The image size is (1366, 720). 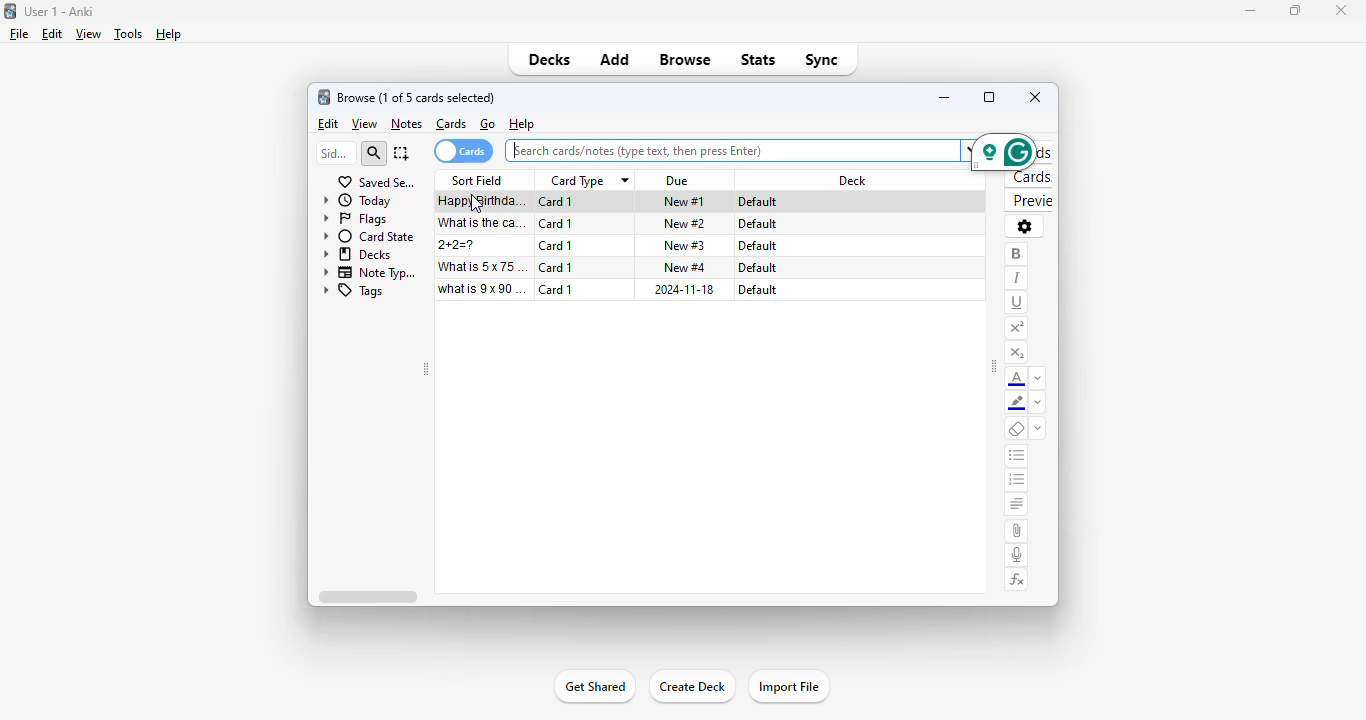 I want to click on record audio, so click(x=1017, y=556).